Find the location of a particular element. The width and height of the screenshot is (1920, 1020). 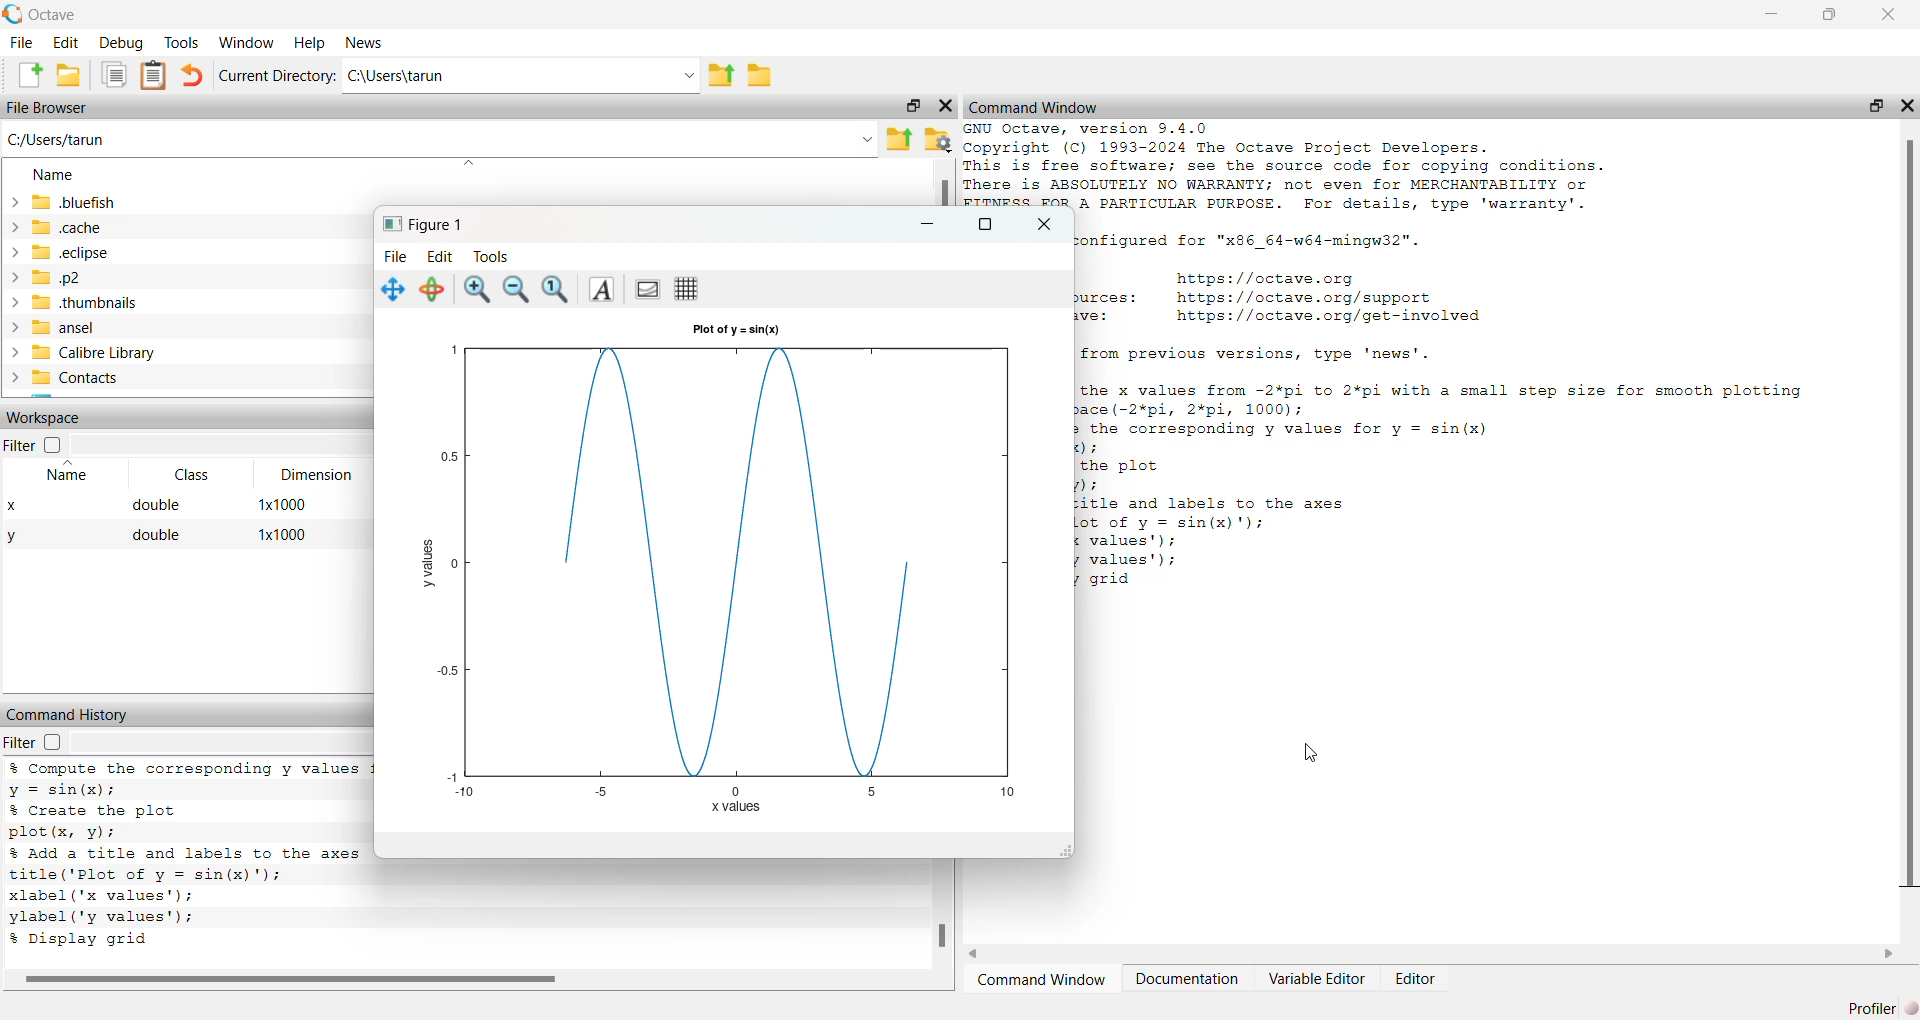

undo is located at coordinates (191, 76).